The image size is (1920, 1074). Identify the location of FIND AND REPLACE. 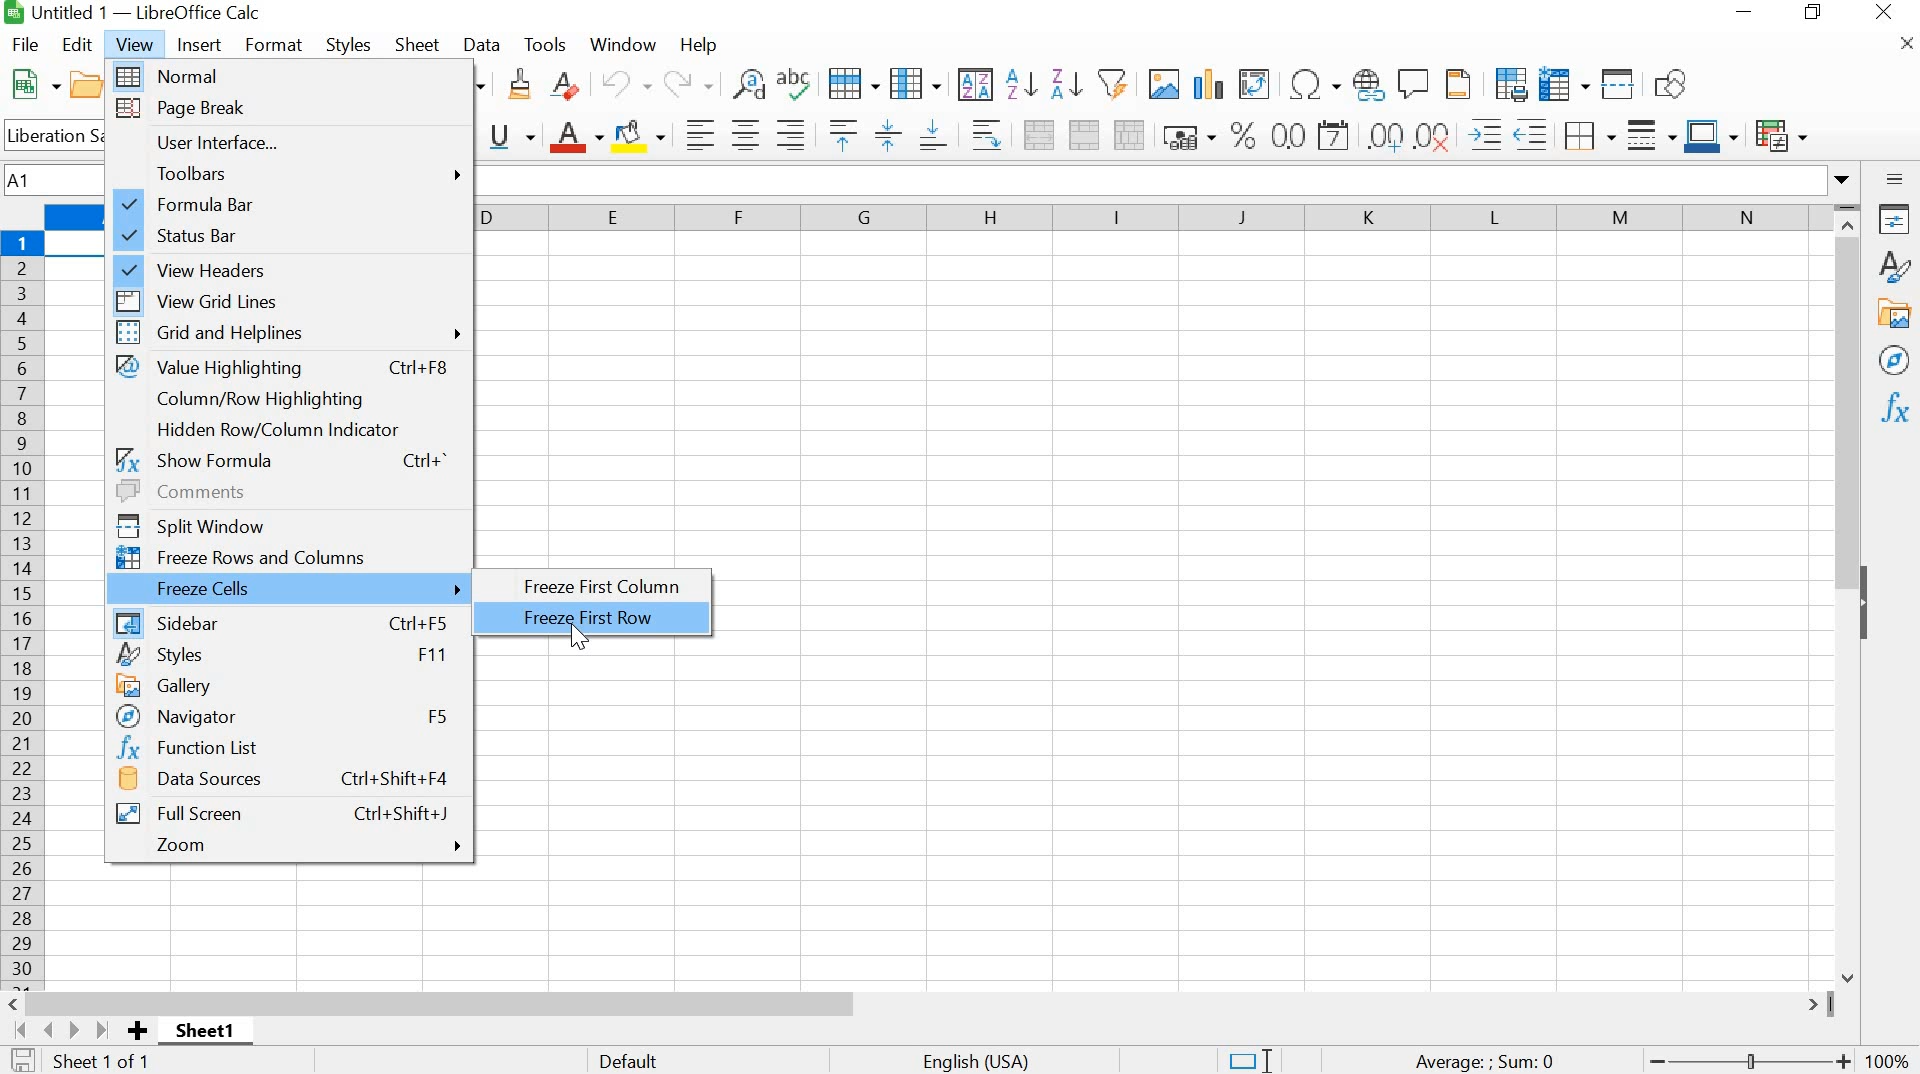
(746, 84).